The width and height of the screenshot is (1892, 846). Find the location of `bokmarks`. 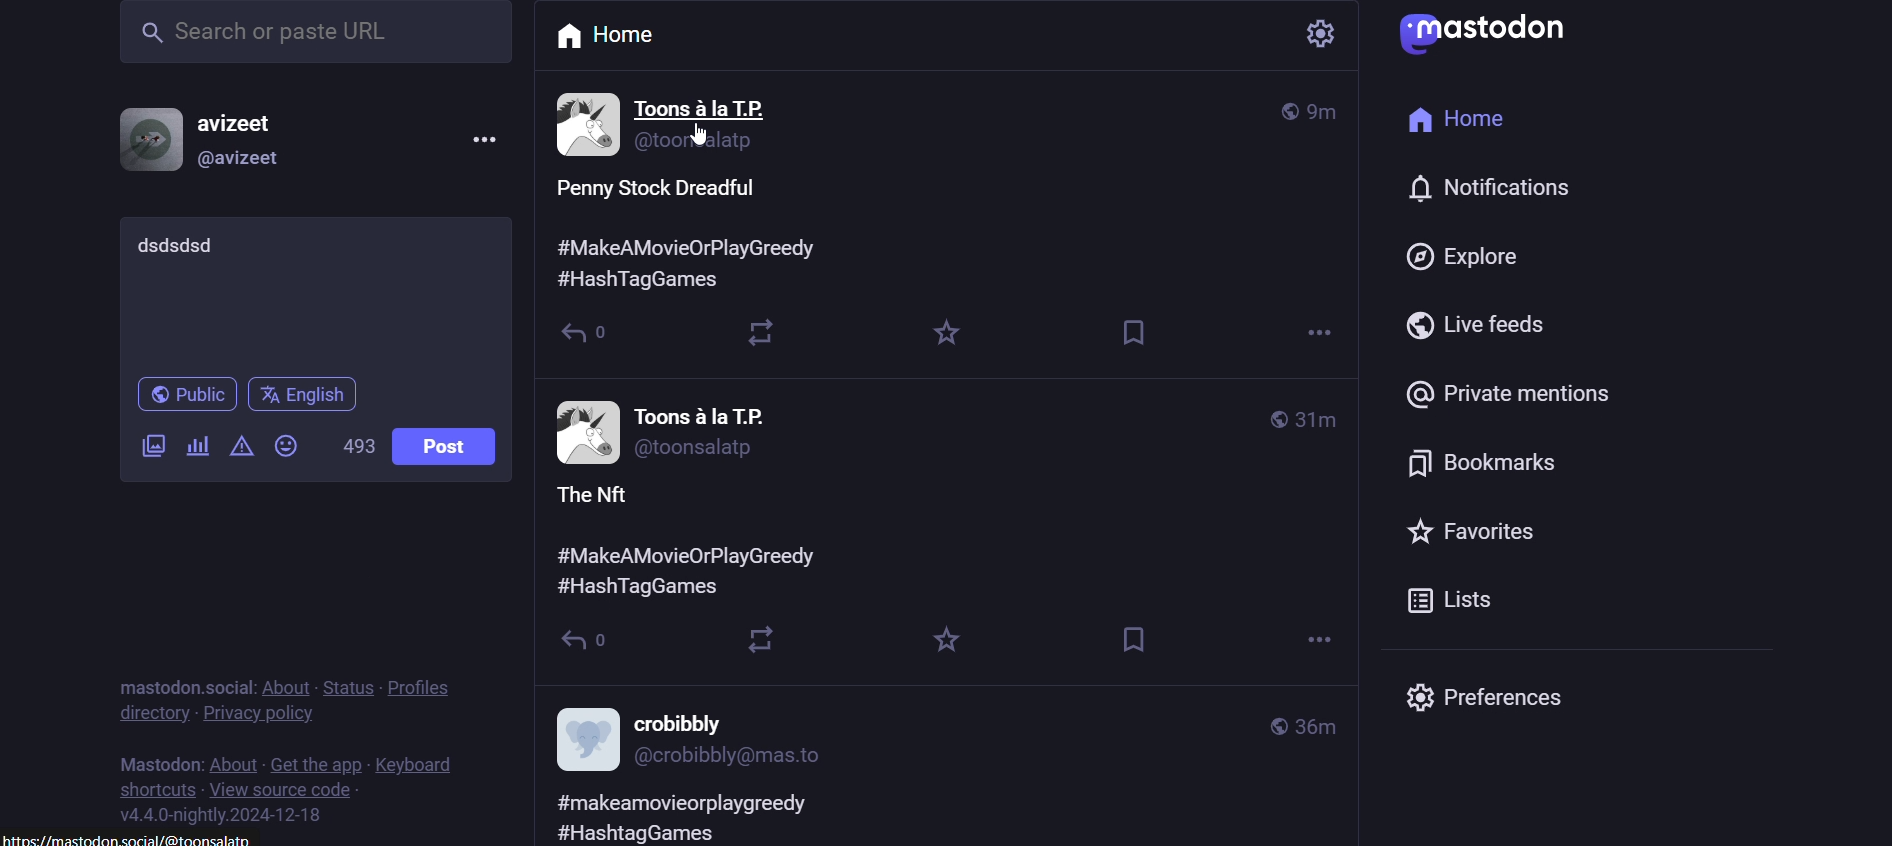

bokmarks is located at coordinates (1497, 473).